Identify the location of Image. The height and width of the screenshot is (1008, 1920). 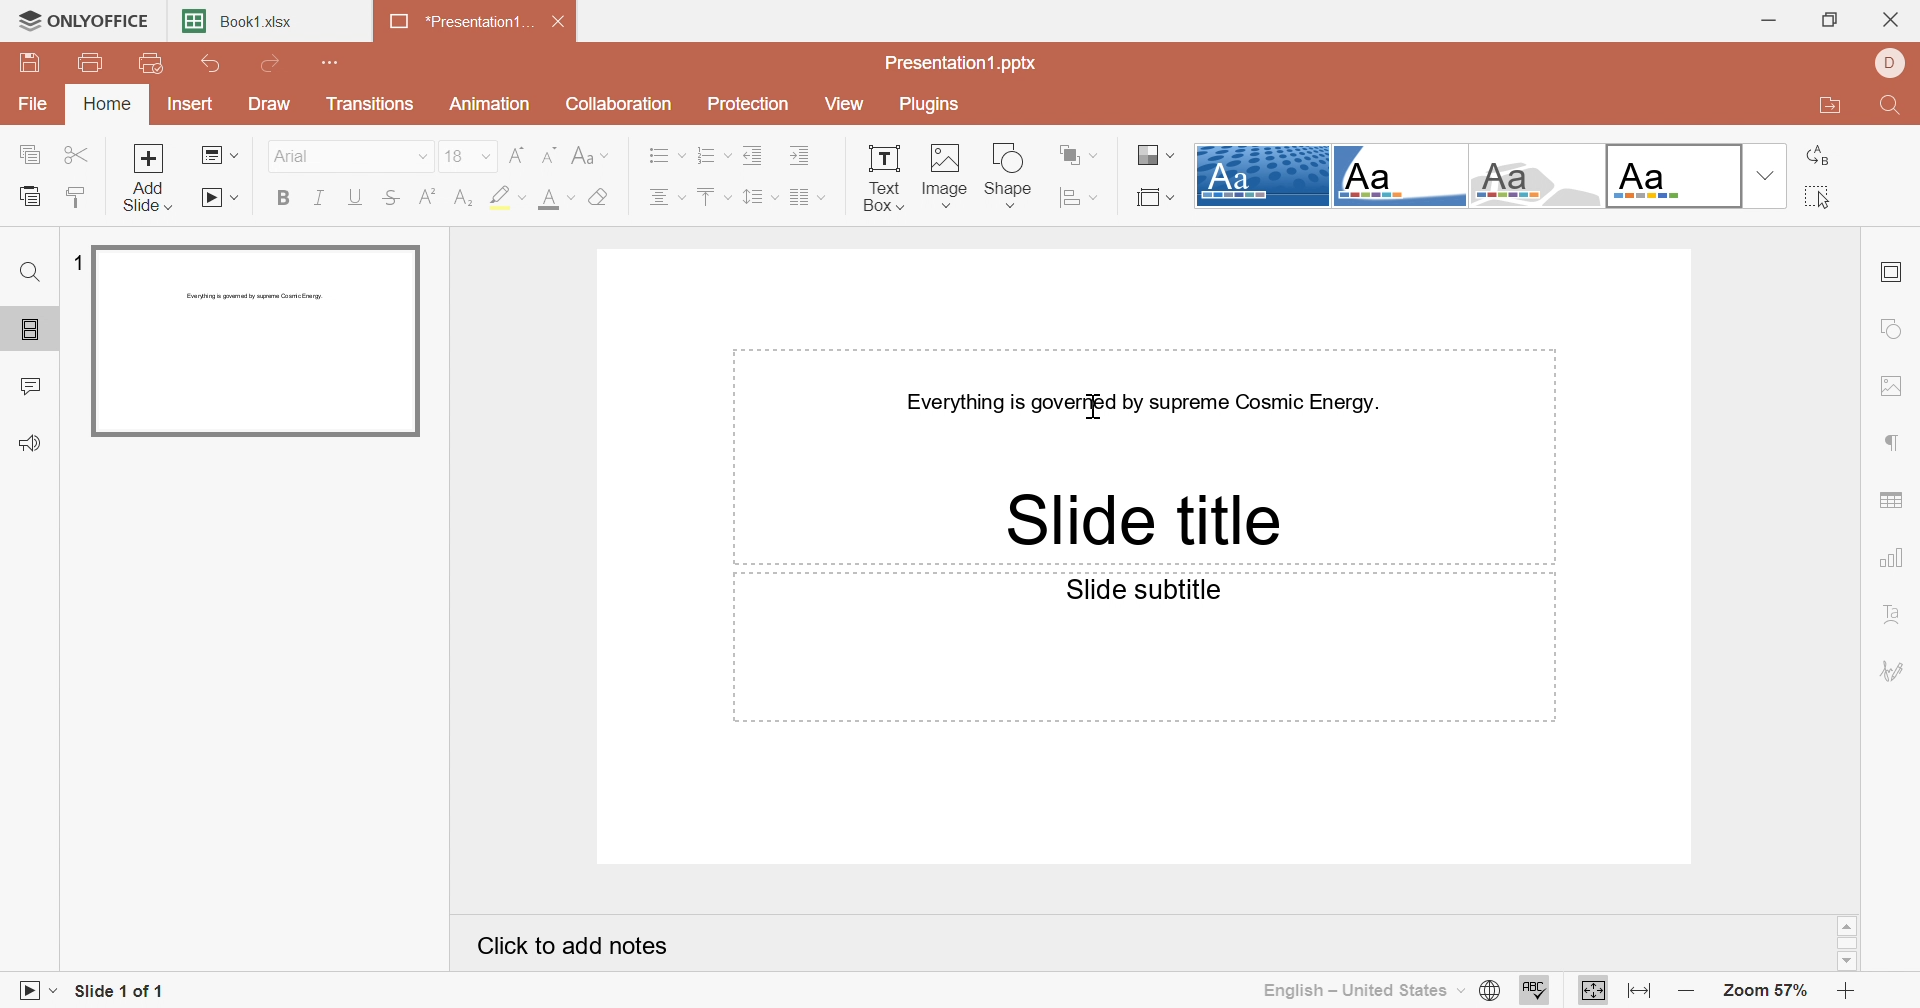
(1894, 386).